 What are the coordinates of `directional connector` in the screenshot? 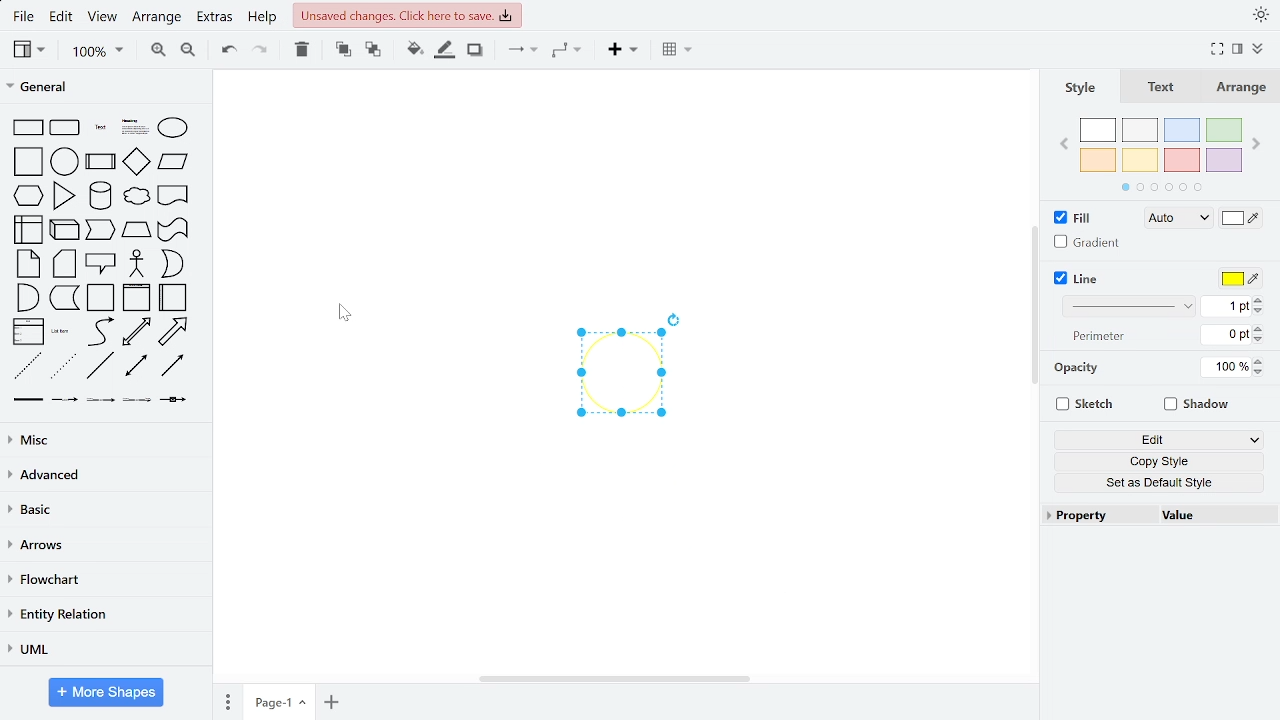 It's located at (175, 366).